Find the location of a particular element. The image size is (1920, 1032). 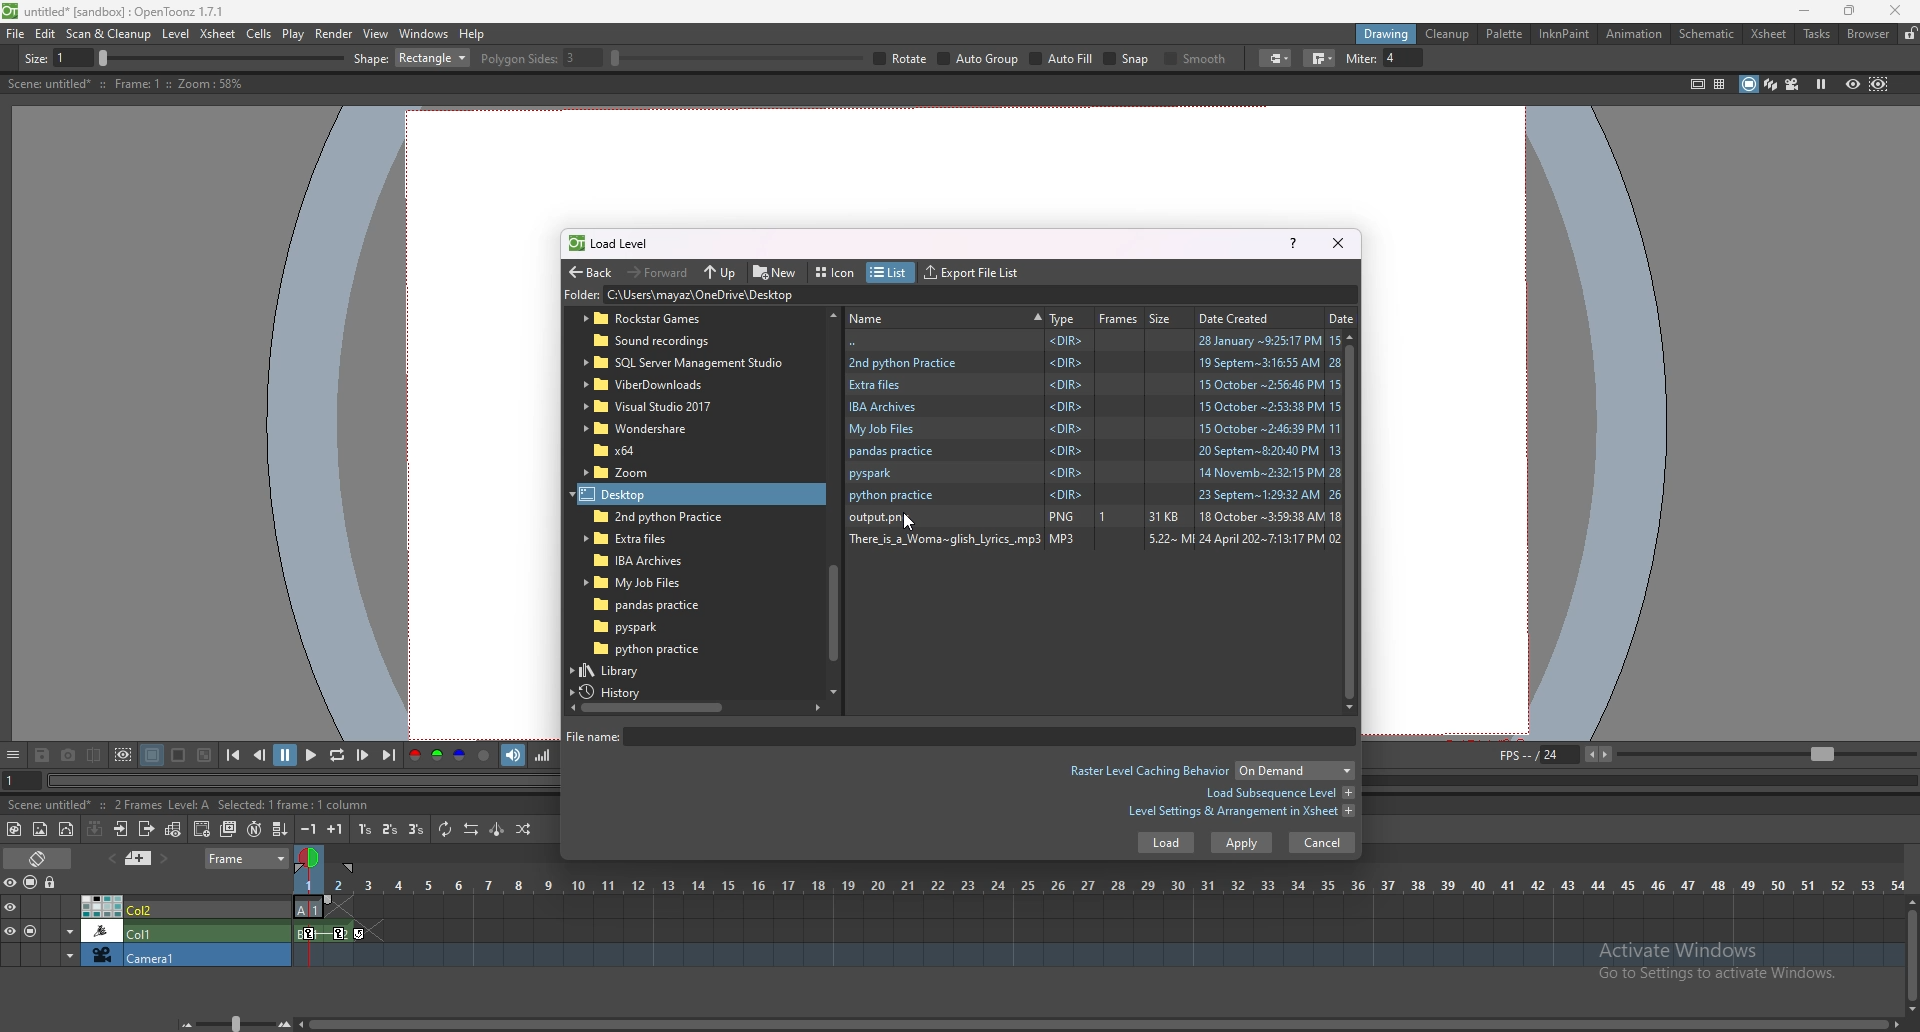

description is located at coordinates (165, 803).